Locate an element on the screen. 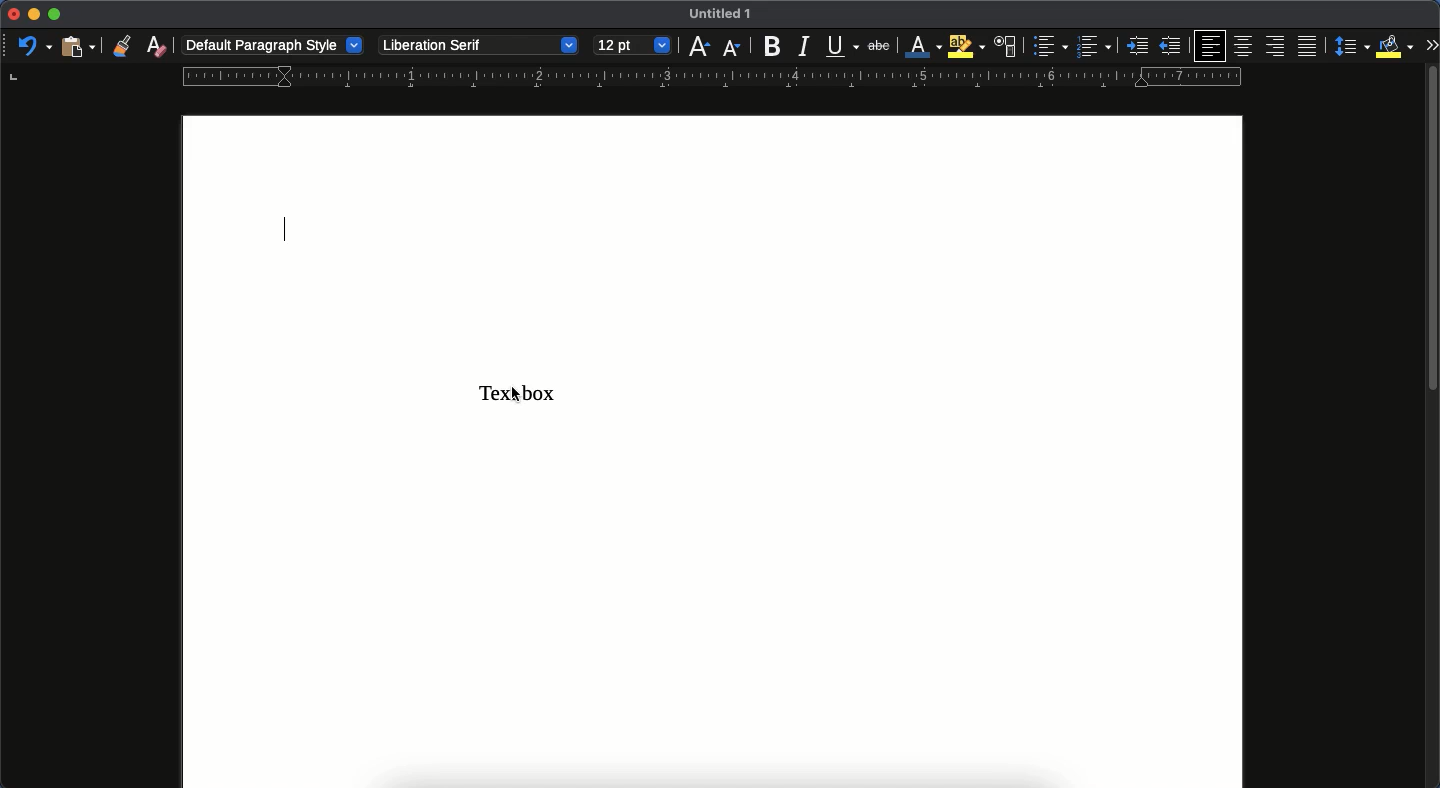 This screenshot has width=1440, height=788. Typing is located at coordinates (287, 230).